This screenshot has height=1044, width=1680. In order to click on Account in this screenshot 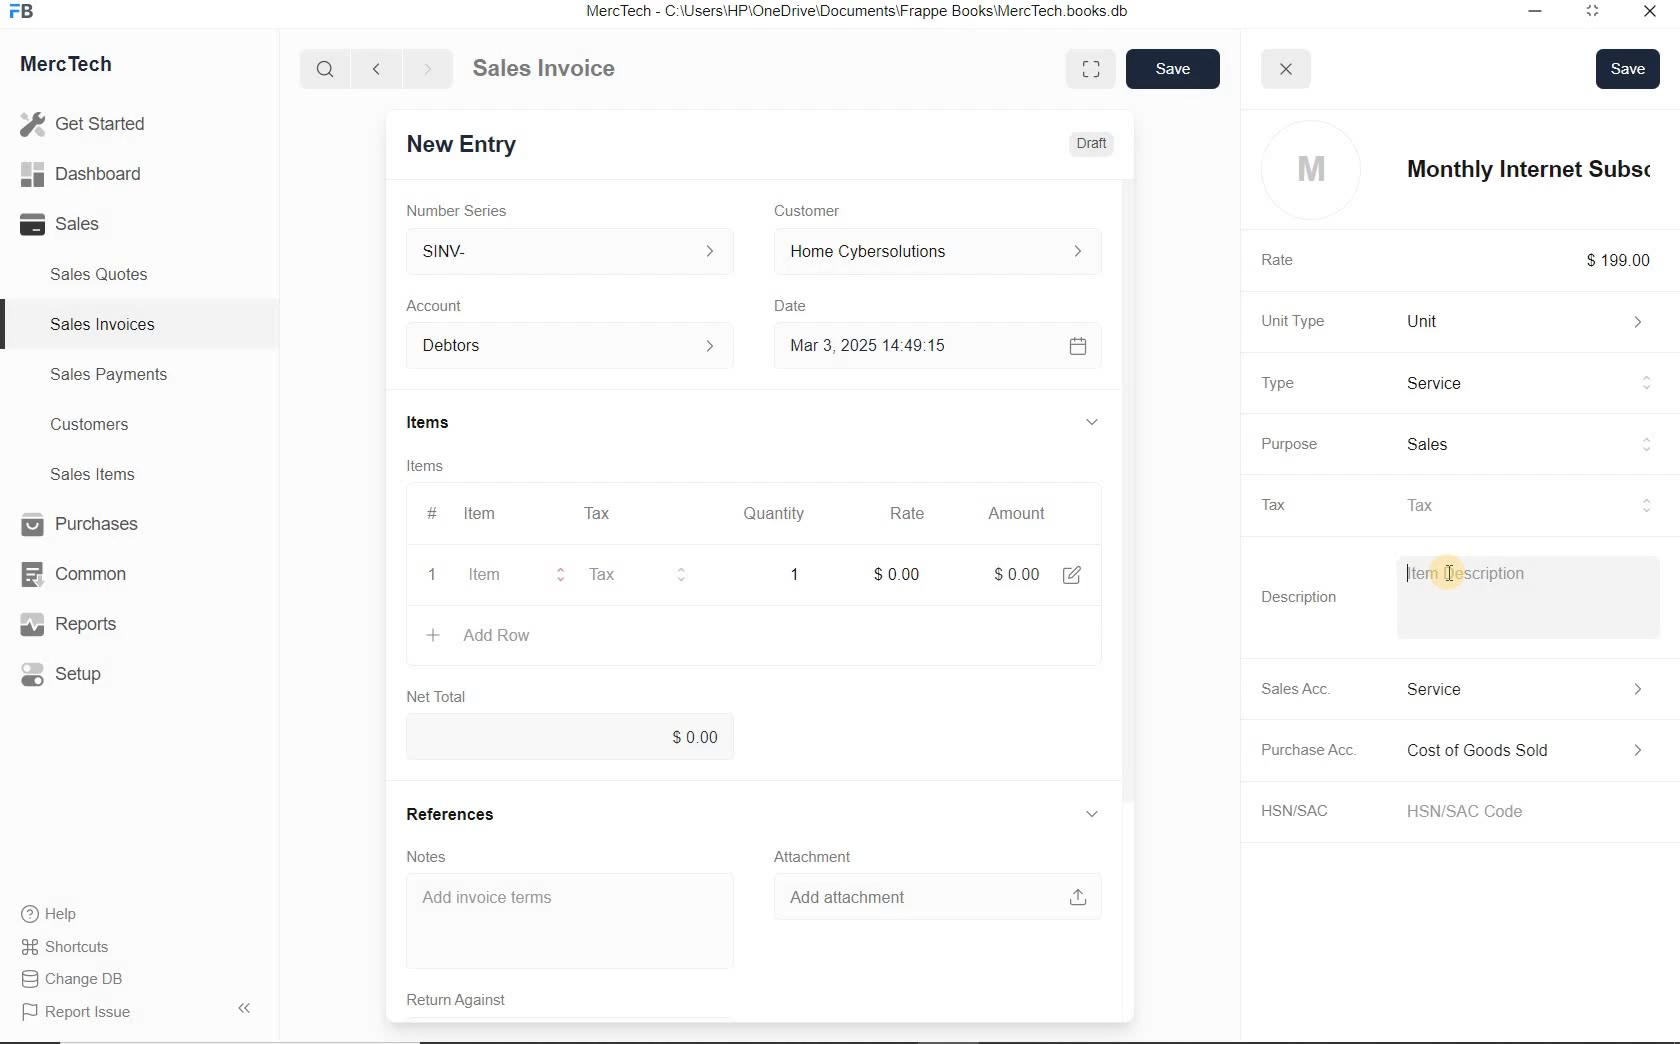, I will do `click(441, 306)`.